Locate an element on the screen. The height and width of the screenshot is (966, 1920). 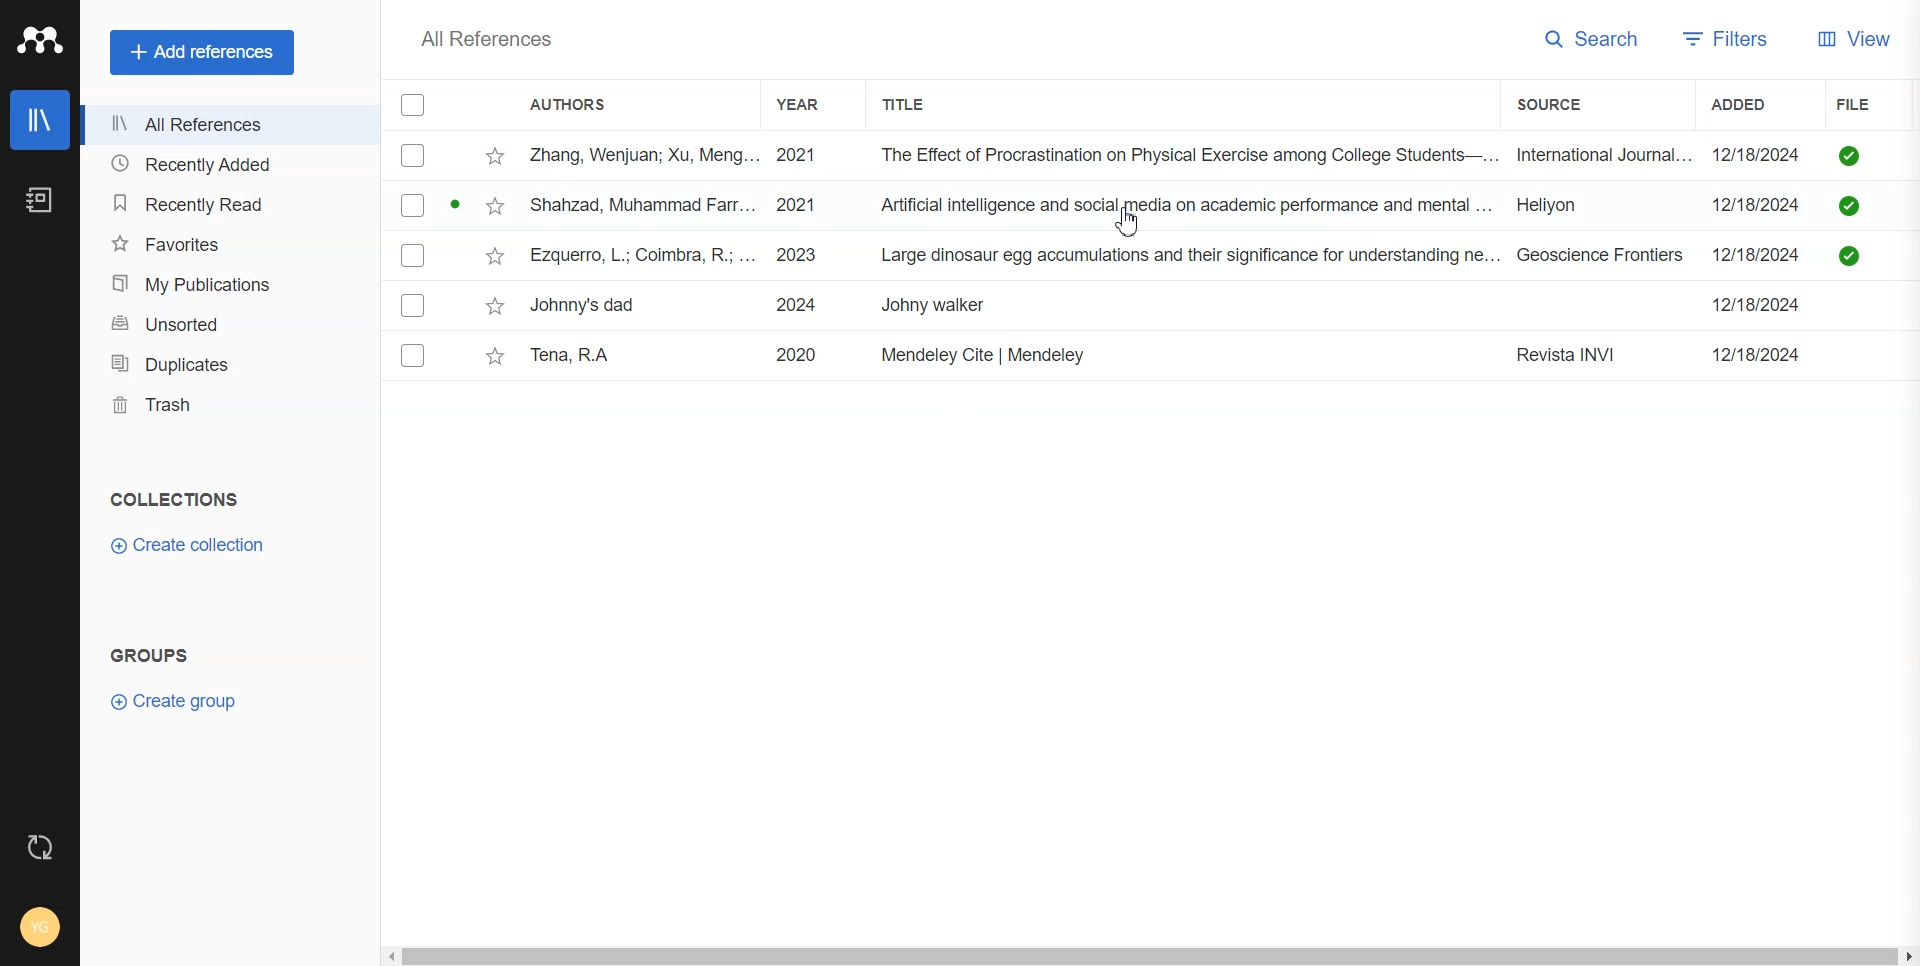
Group is located at coordinates (150, 654).